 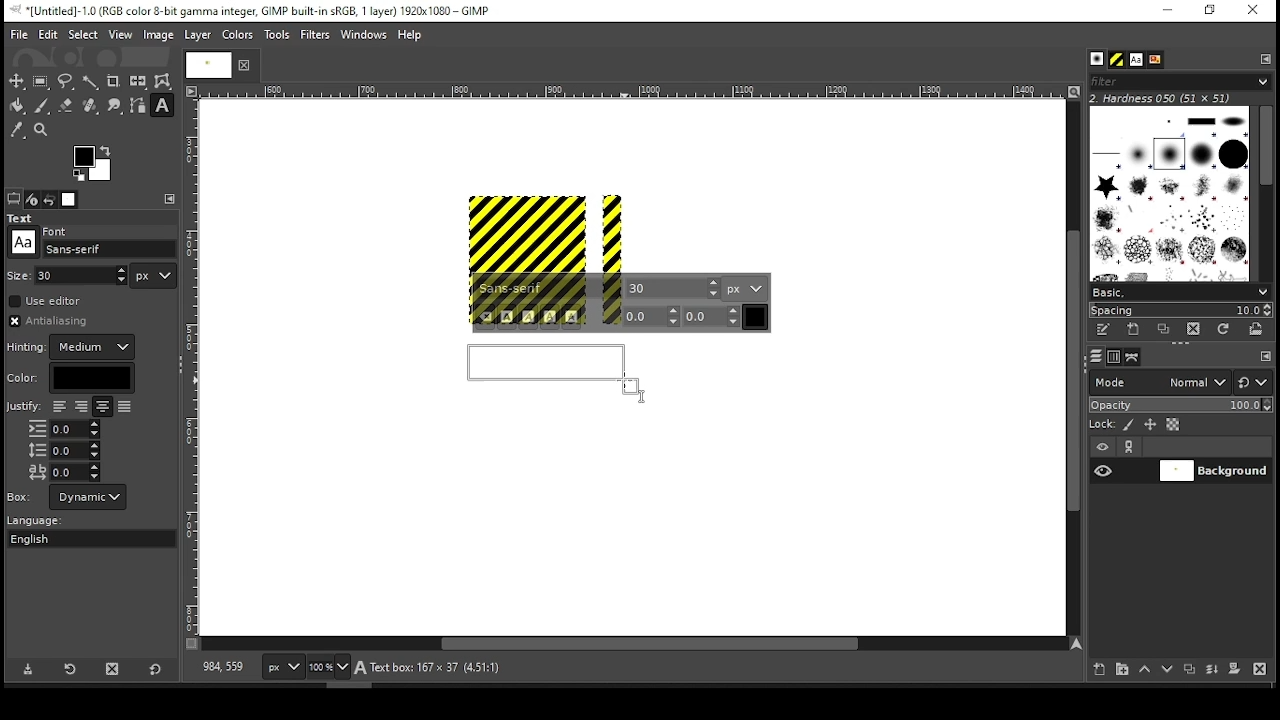 What do you see at coordinates (70, 378) in the screenshot?
I see `color` at bounding box center [70, 378].